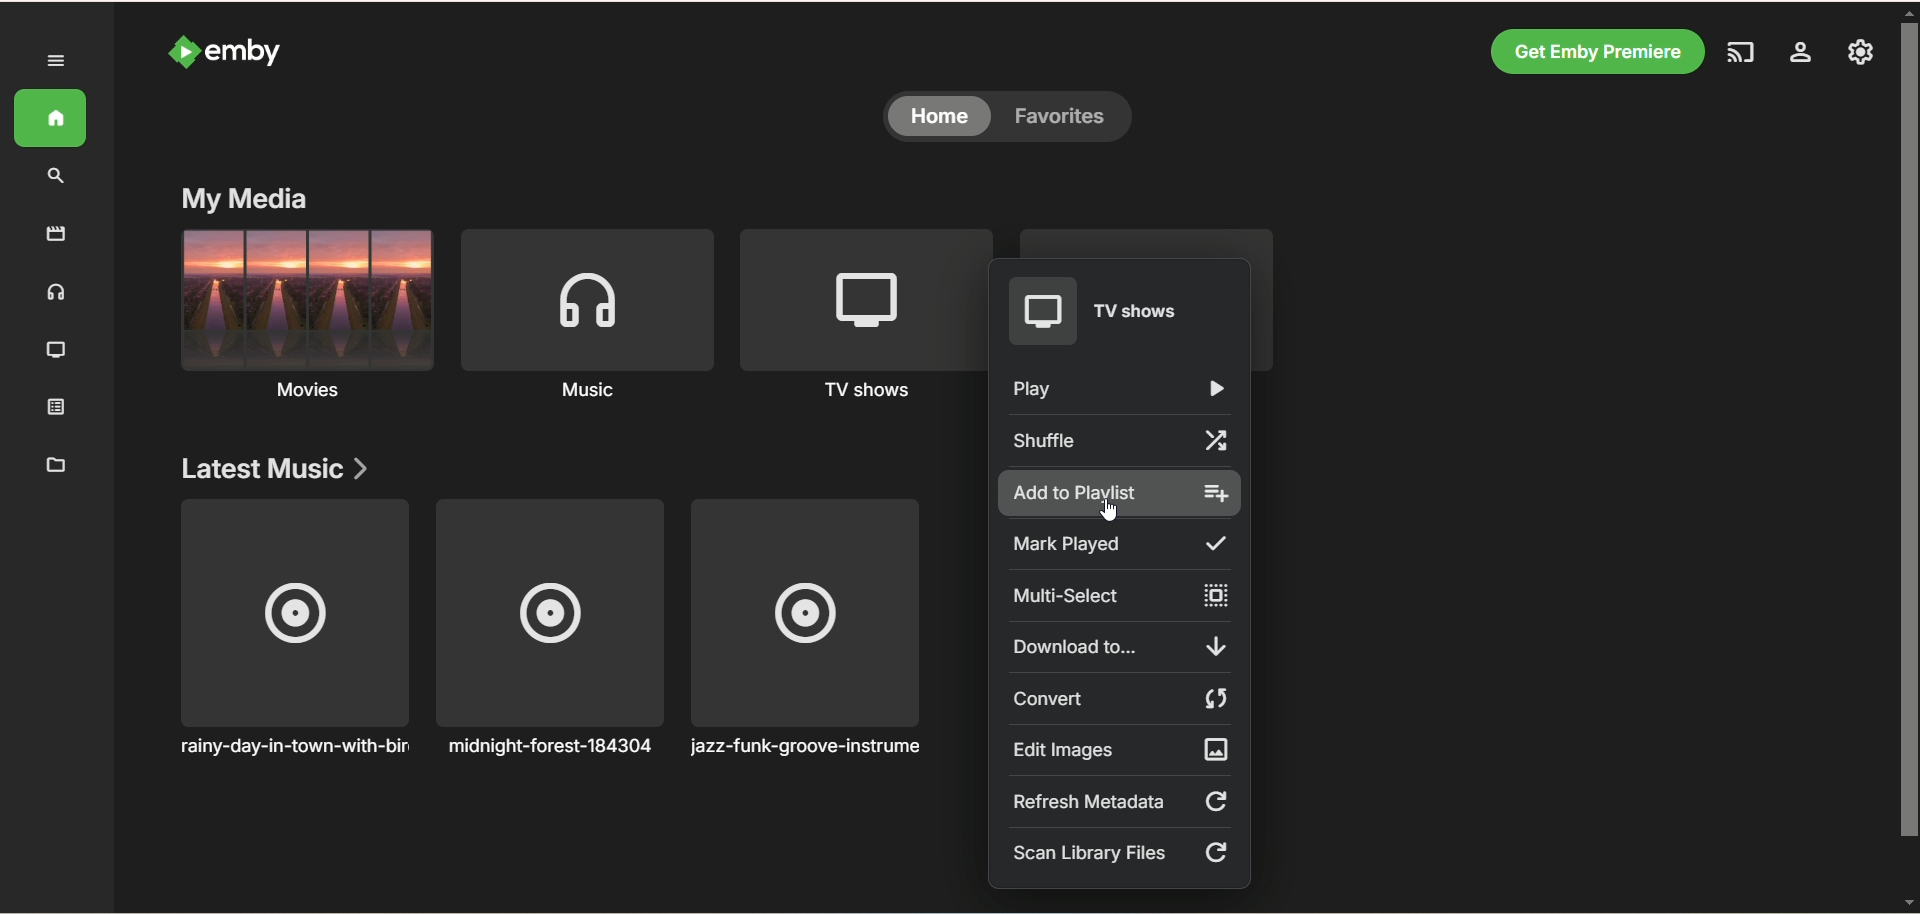 The image size is (1920, 914). Describe the element at coordinates (1118, 544) in the screenshot. I see `mark played` at that location.